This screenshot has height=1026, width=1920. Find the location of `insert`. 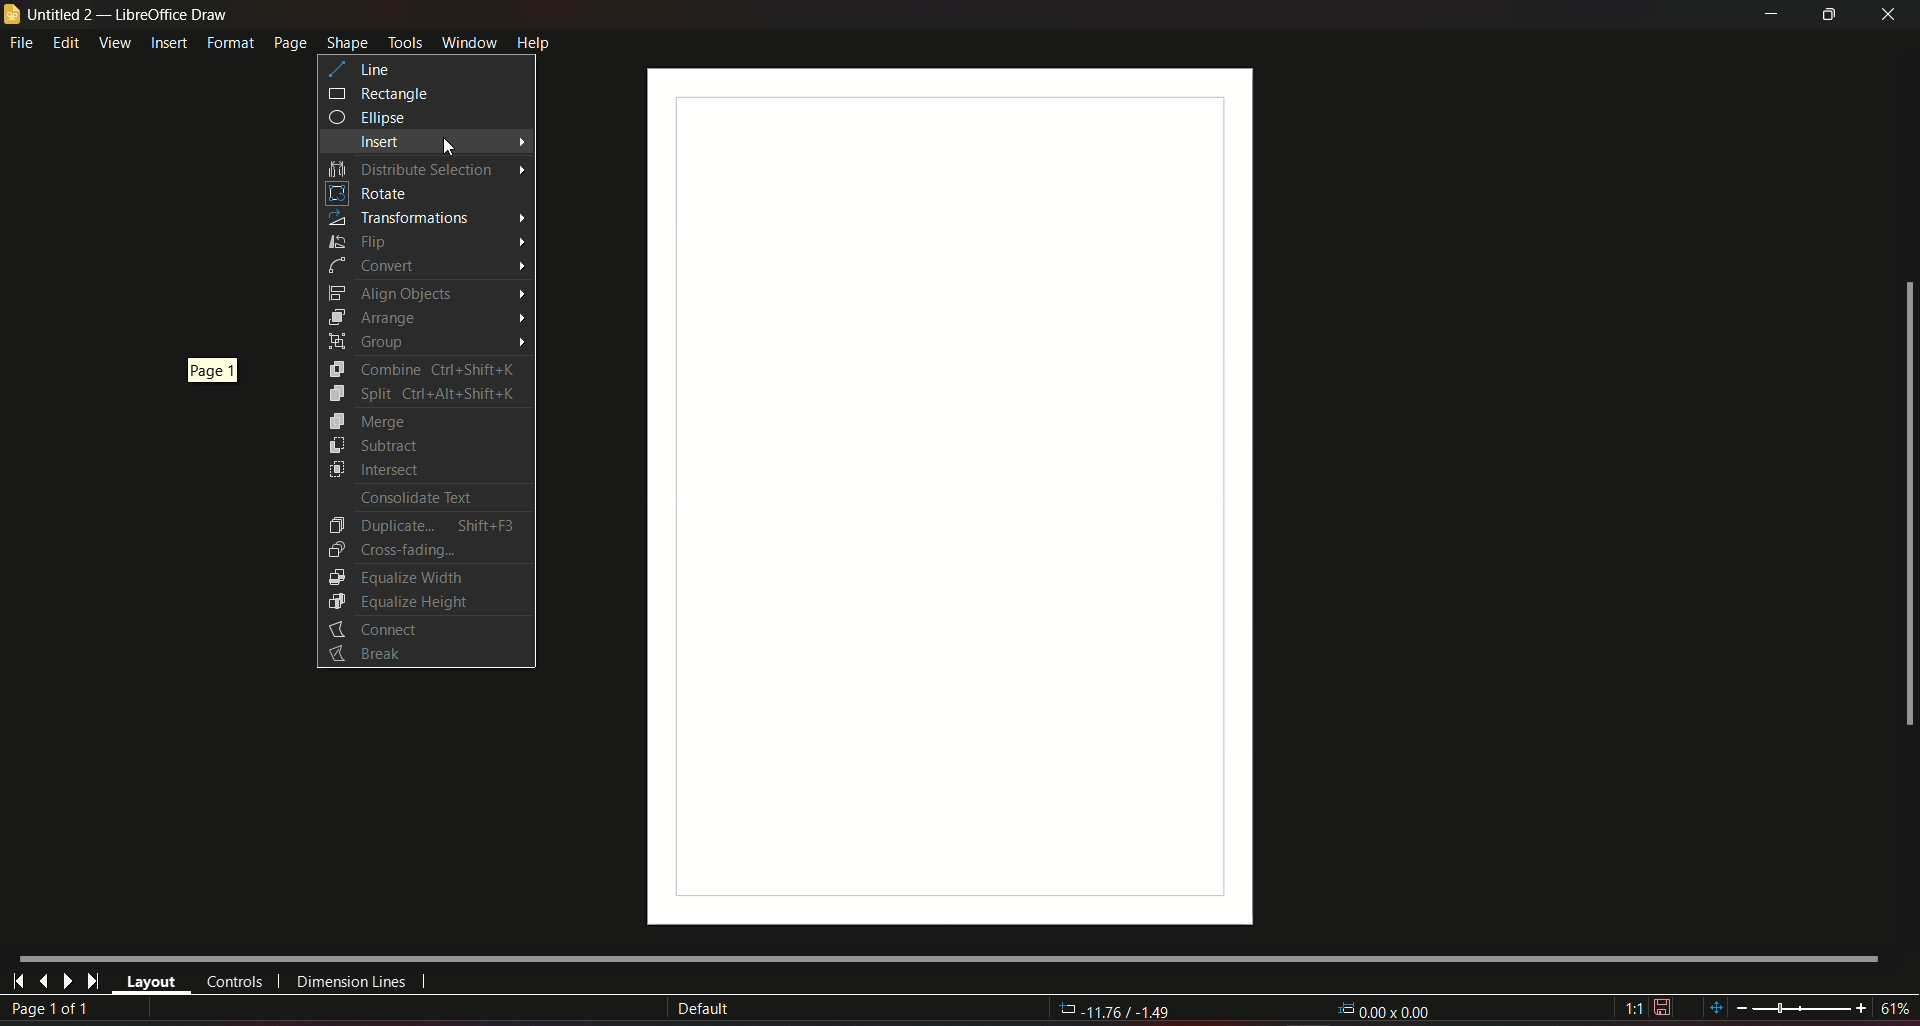

insert is located at coordinates (383, 141).